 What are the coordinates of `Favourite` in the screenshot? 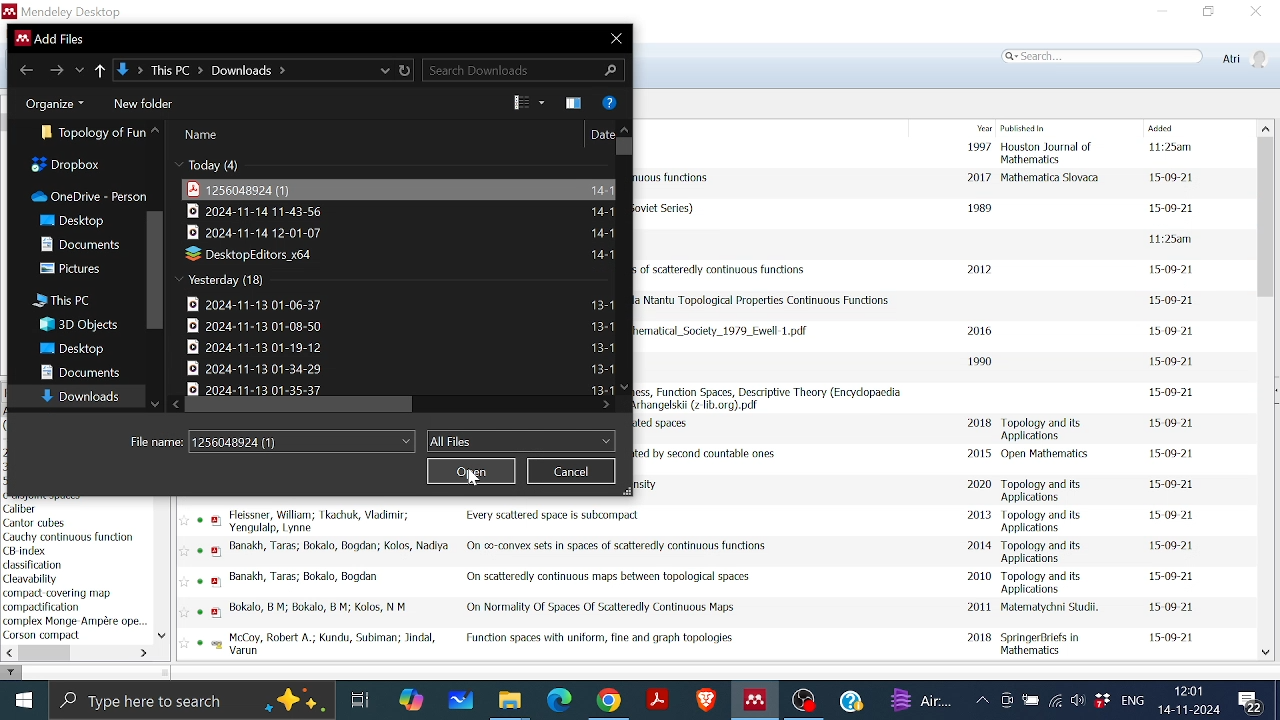 It's located at (184, 583).